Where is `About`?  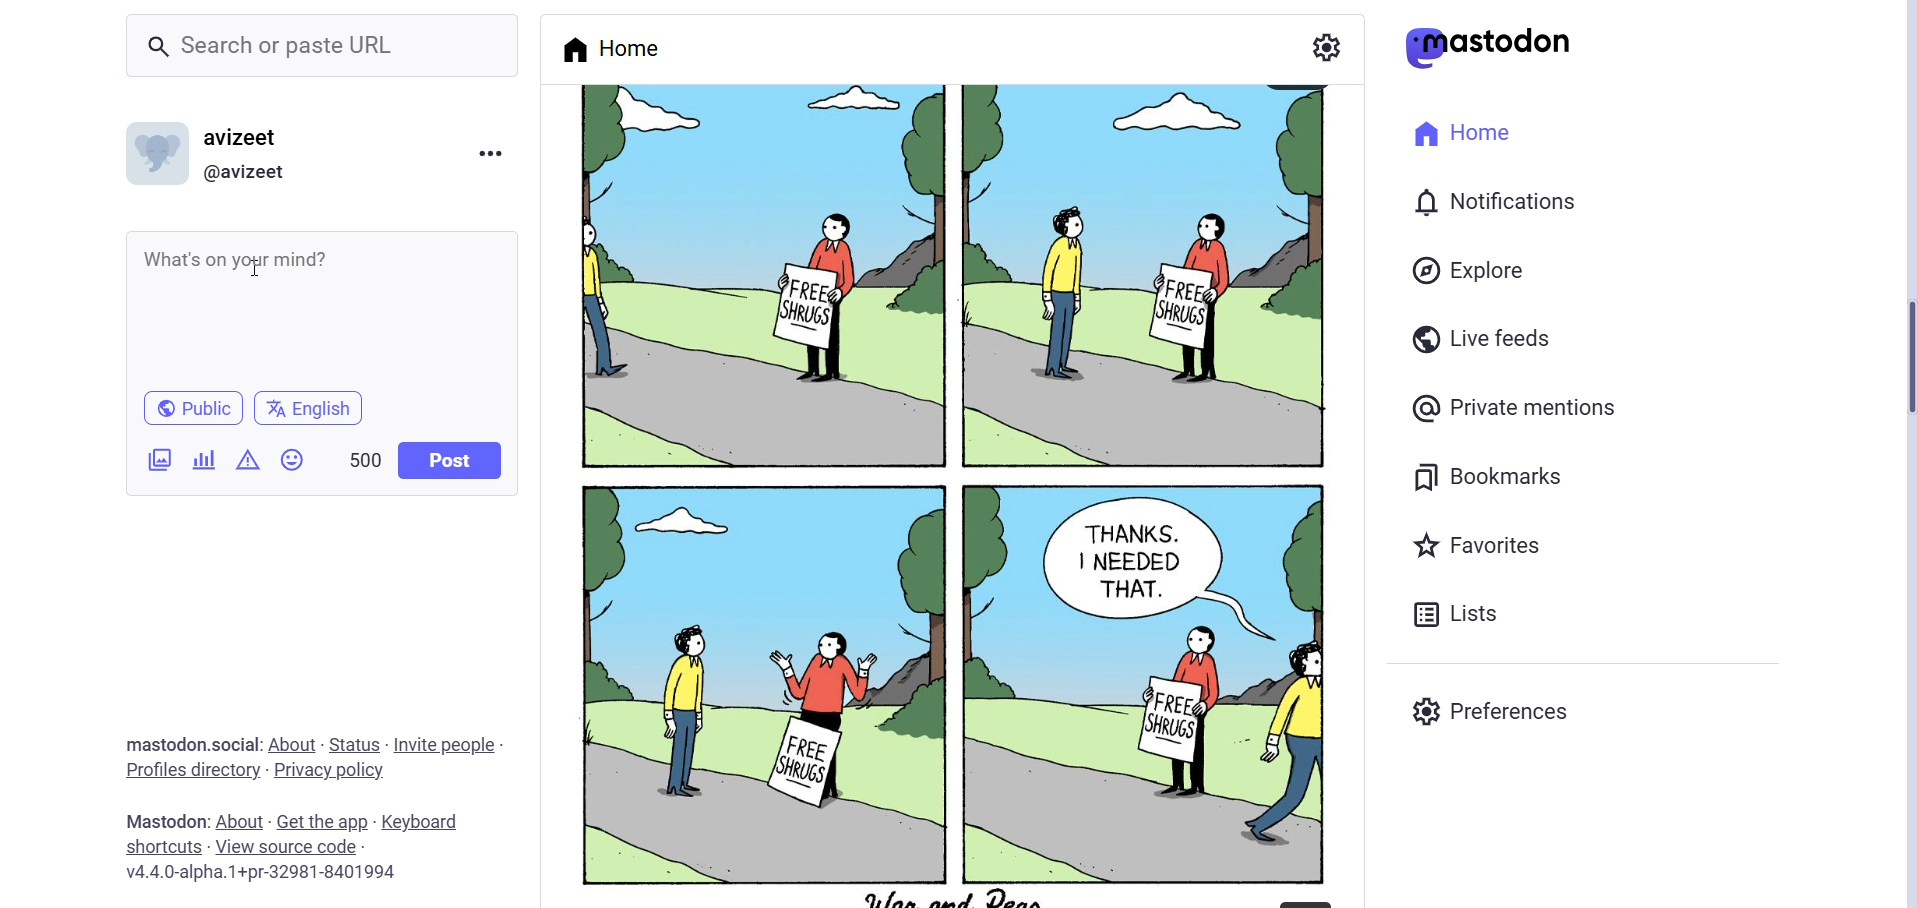
About is located at coordinates (295, 742).